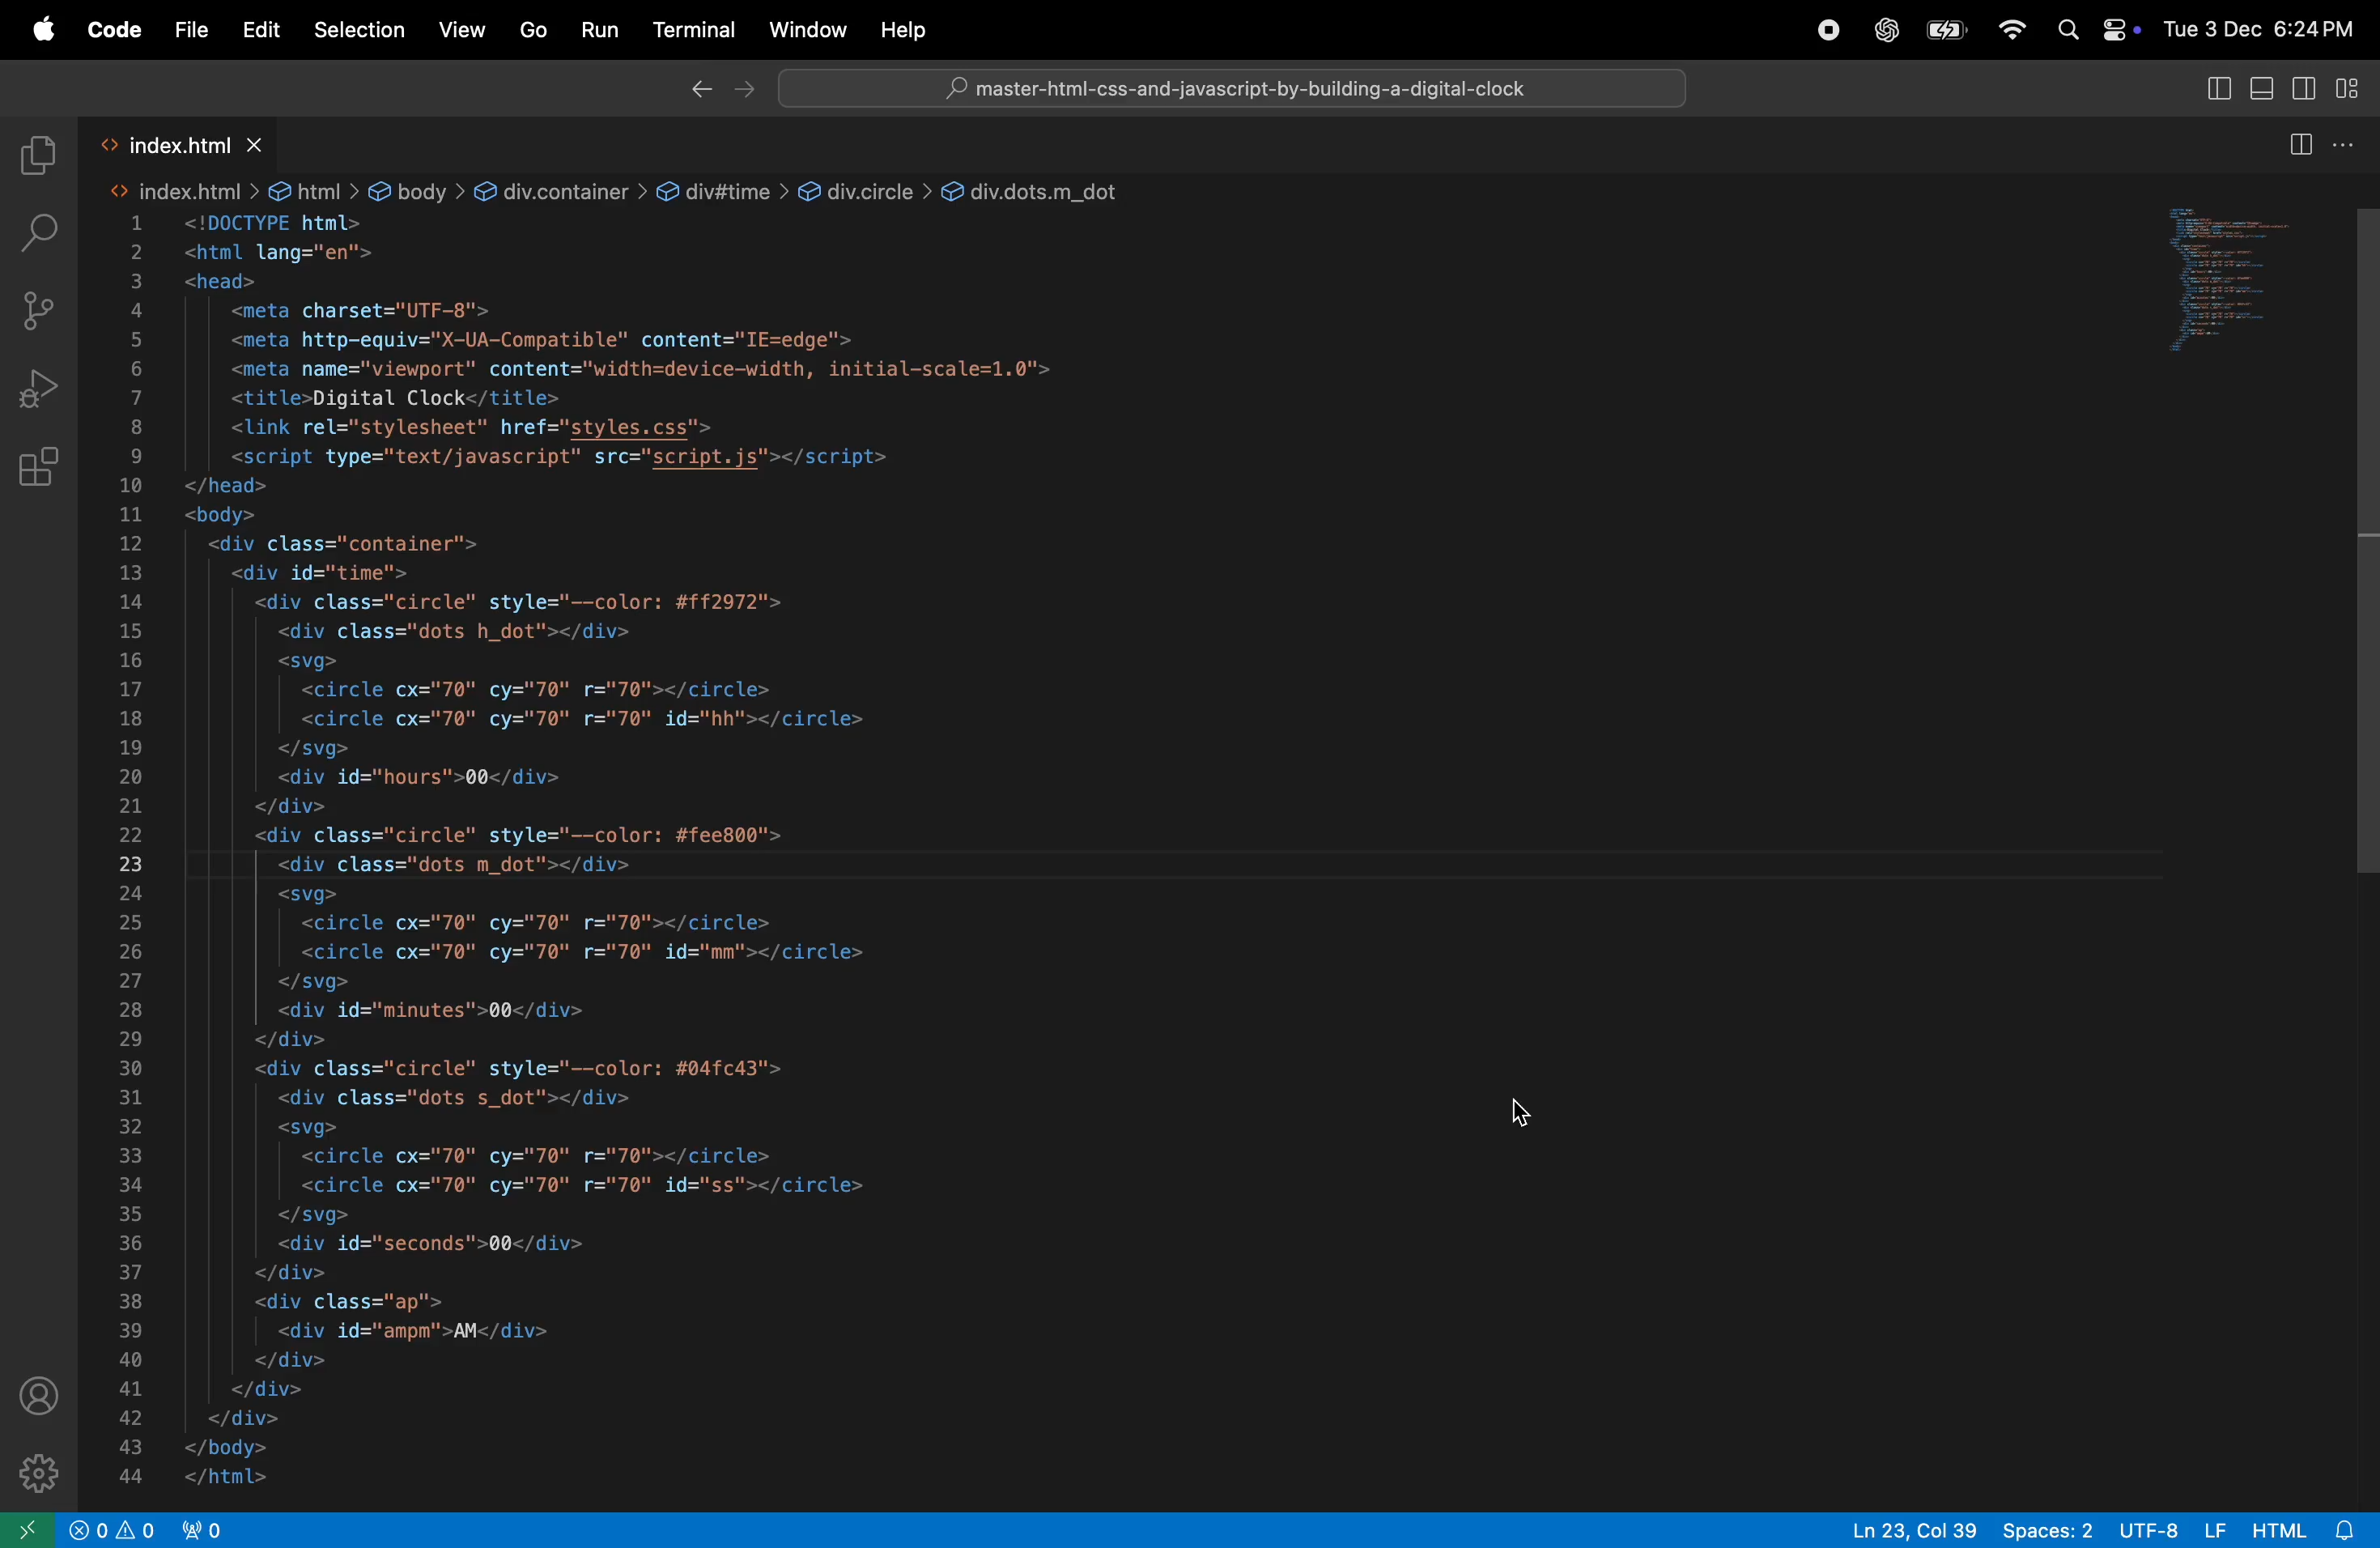 The width and height of the screenshot is (2380, 1548). I want to click on chatgpt, so click(1890, 32).